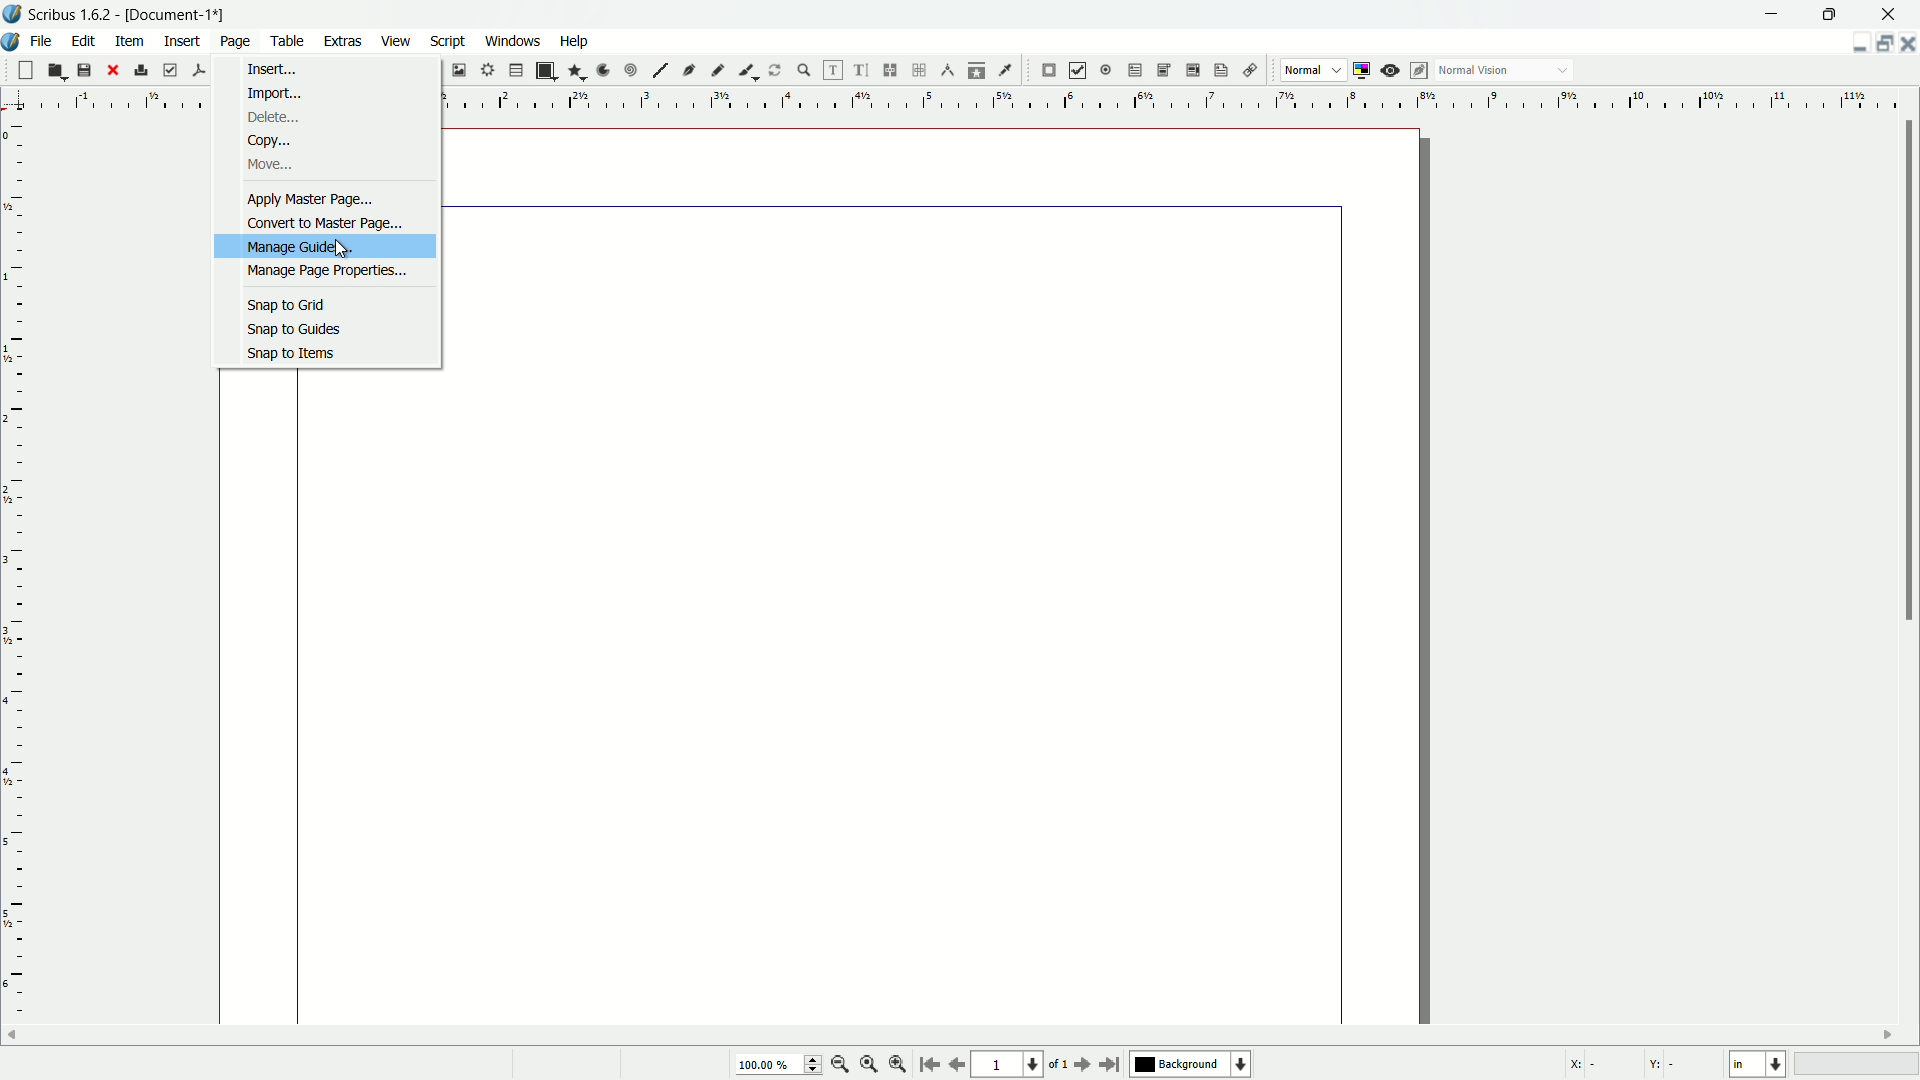 The height and width of the screenshot is (1080, 1920). Describe the element at coordinates (1337, 71) in the screenshot. I see `dropdown` at that location.